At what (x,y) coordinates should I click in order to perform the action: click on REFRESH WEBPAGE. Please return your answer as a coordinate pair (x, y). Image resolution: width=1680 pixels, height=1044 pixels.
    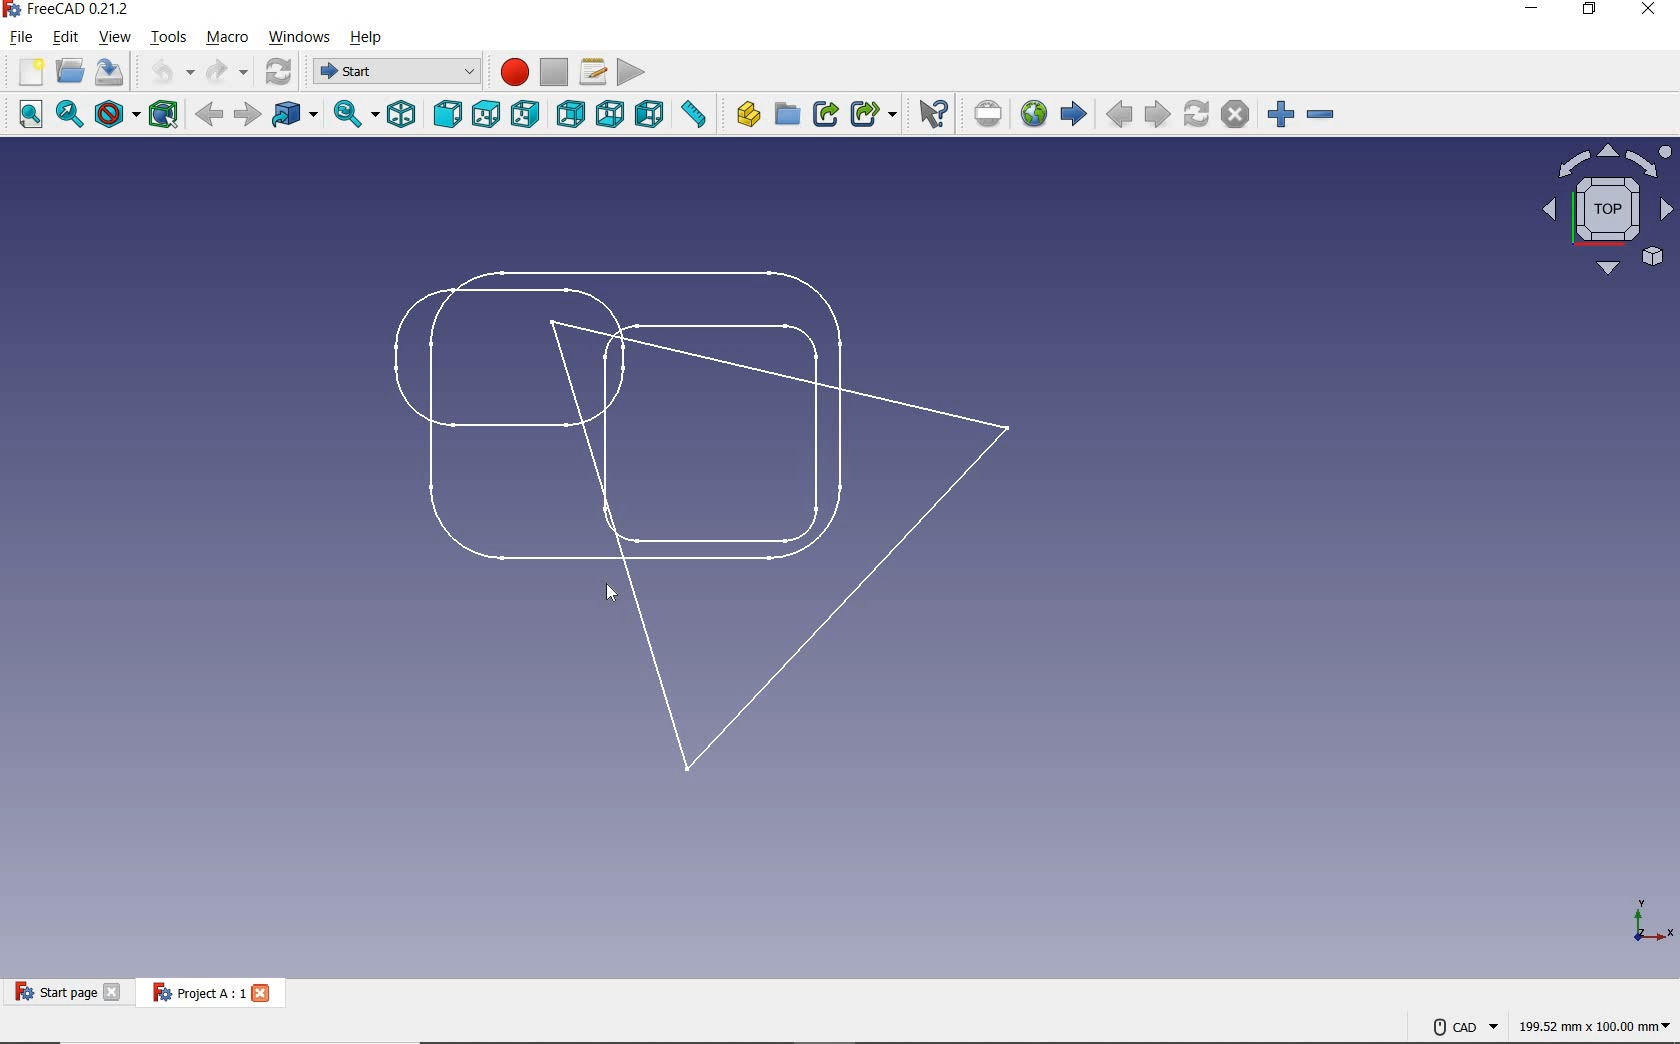
    Looking at the image, I should click on (1195, 112).